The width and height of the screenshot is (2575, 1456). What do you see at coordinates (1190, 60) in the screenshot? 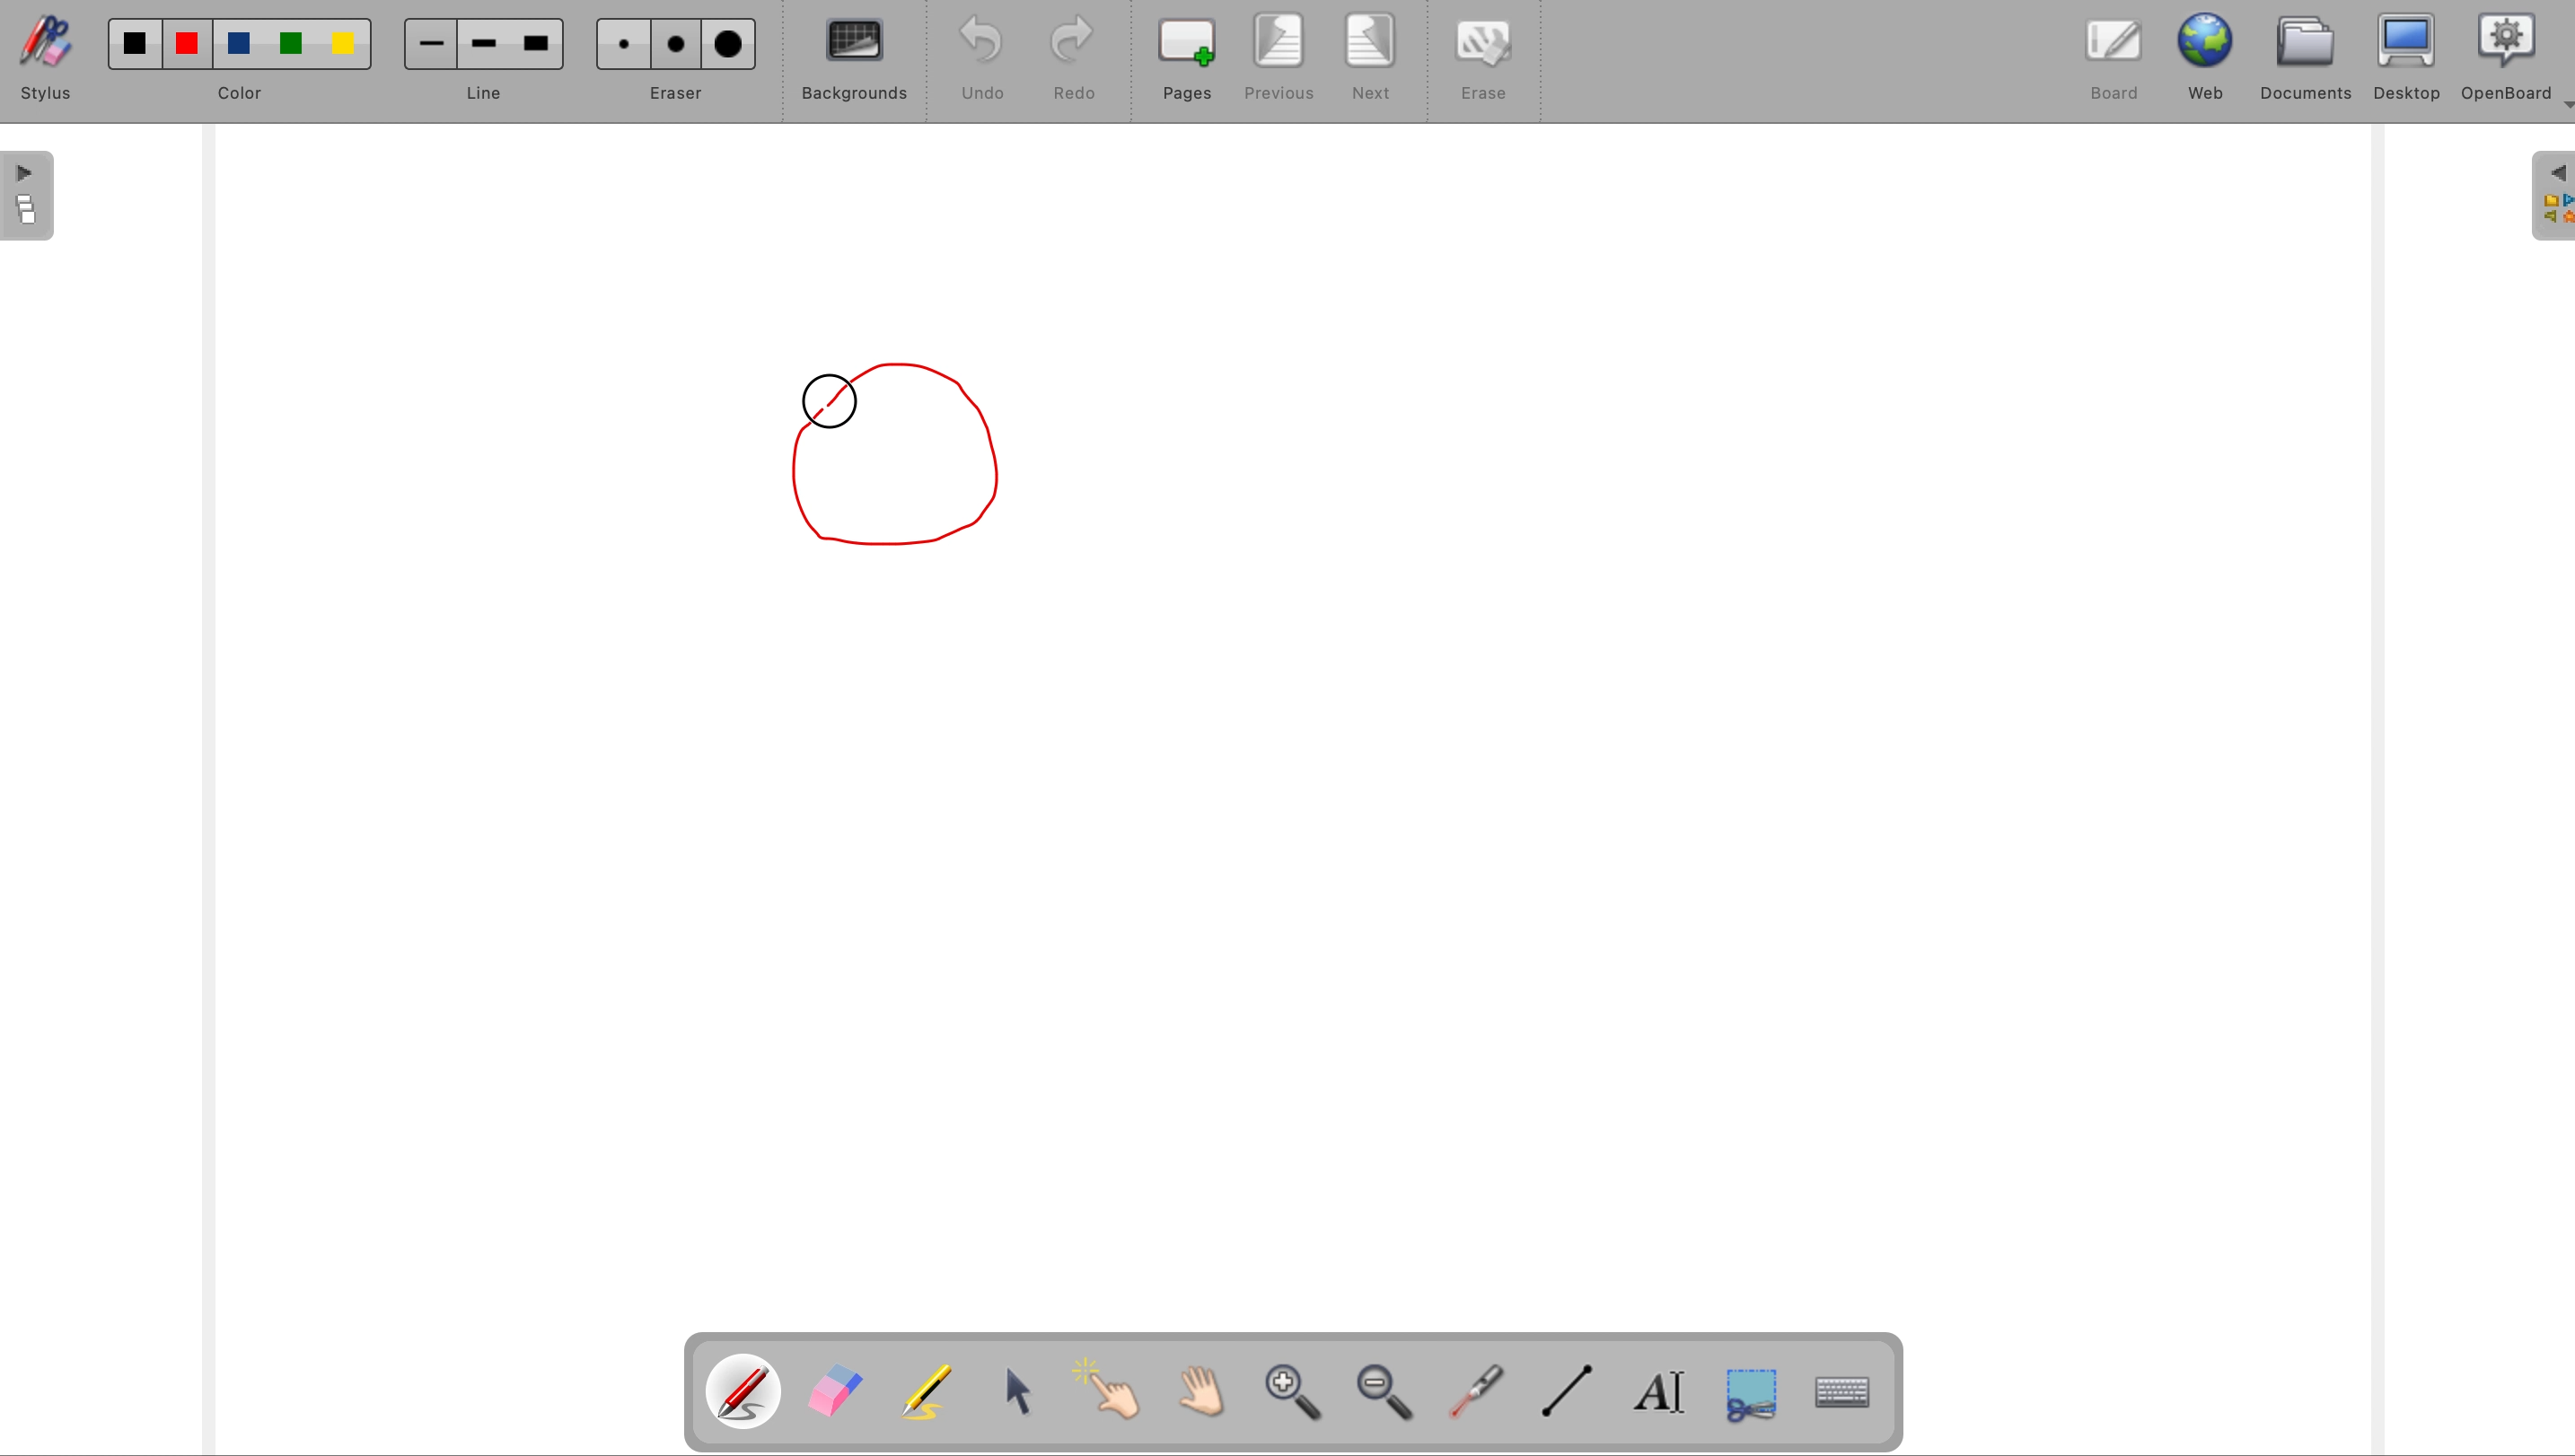
I see `pages` at bounding box center [1190, 60].